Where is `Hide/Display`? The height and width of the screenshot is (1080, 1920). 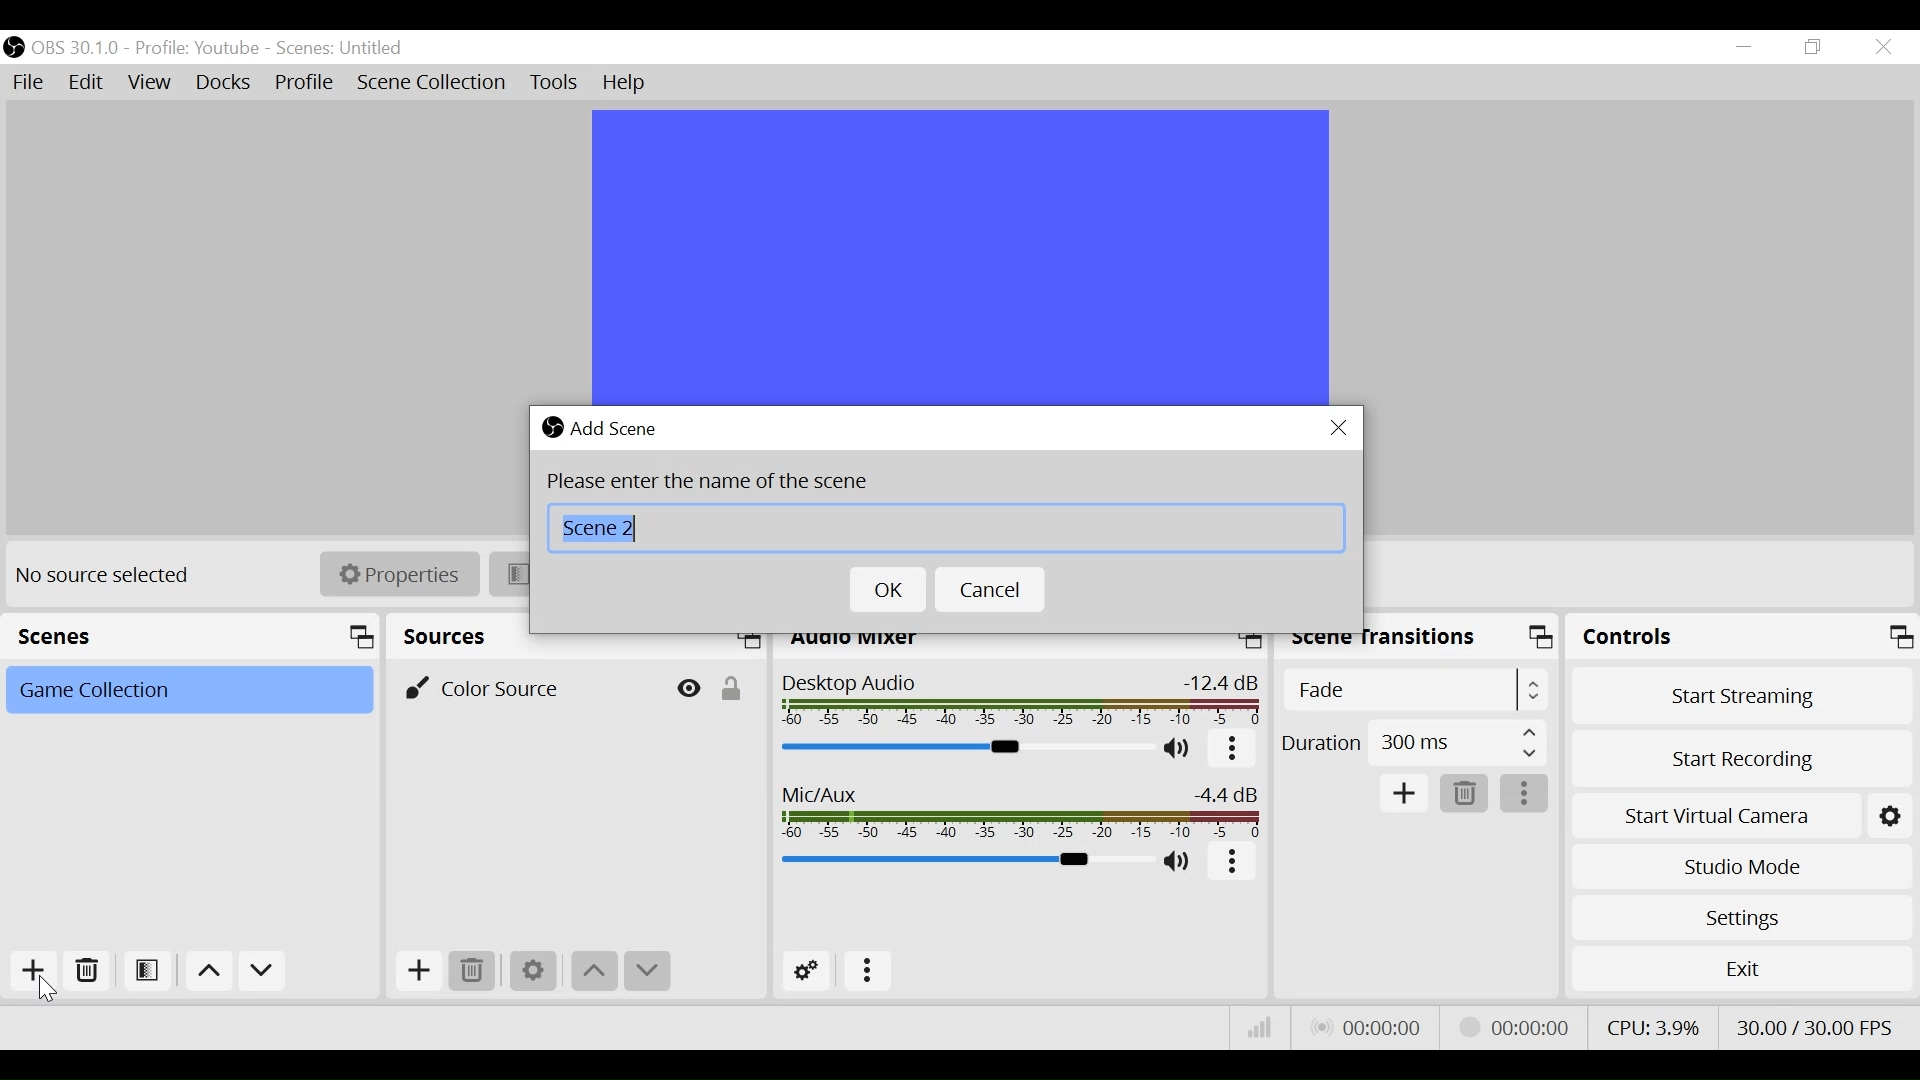
Hide/Display is located at coordinates (689, 688).